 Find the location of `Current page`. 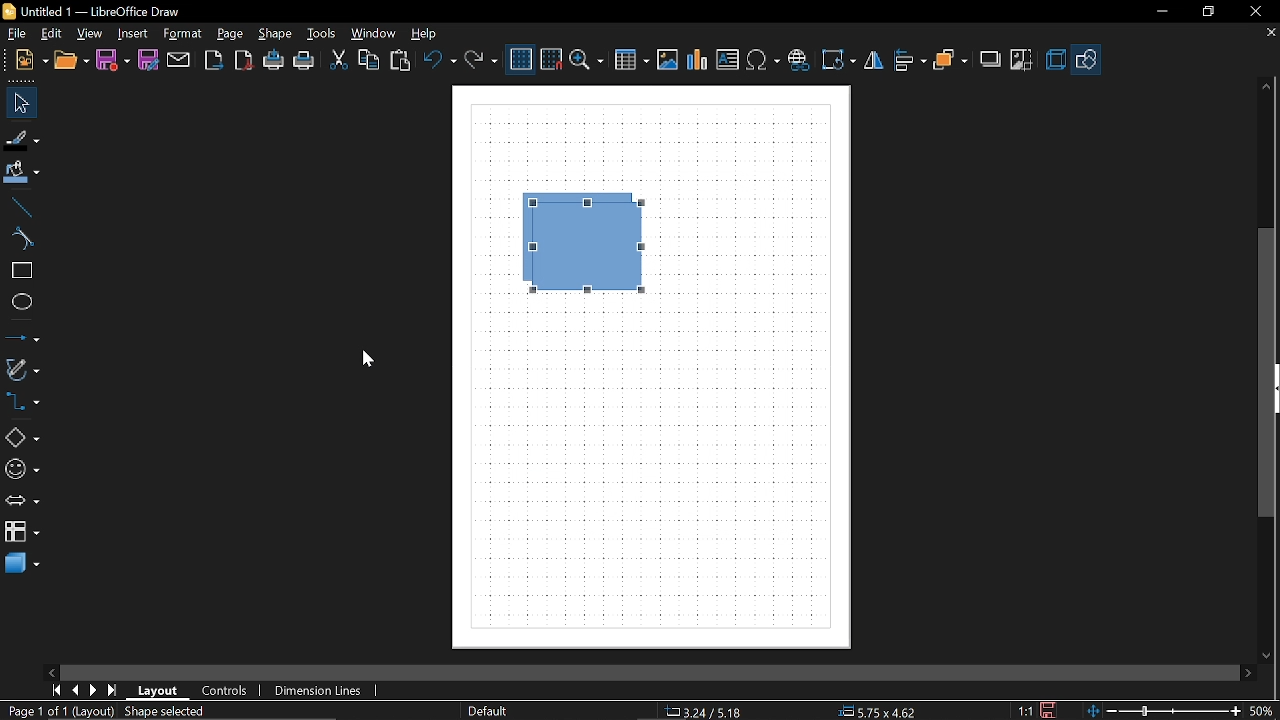

Current page is located at coordinates (106, 712).